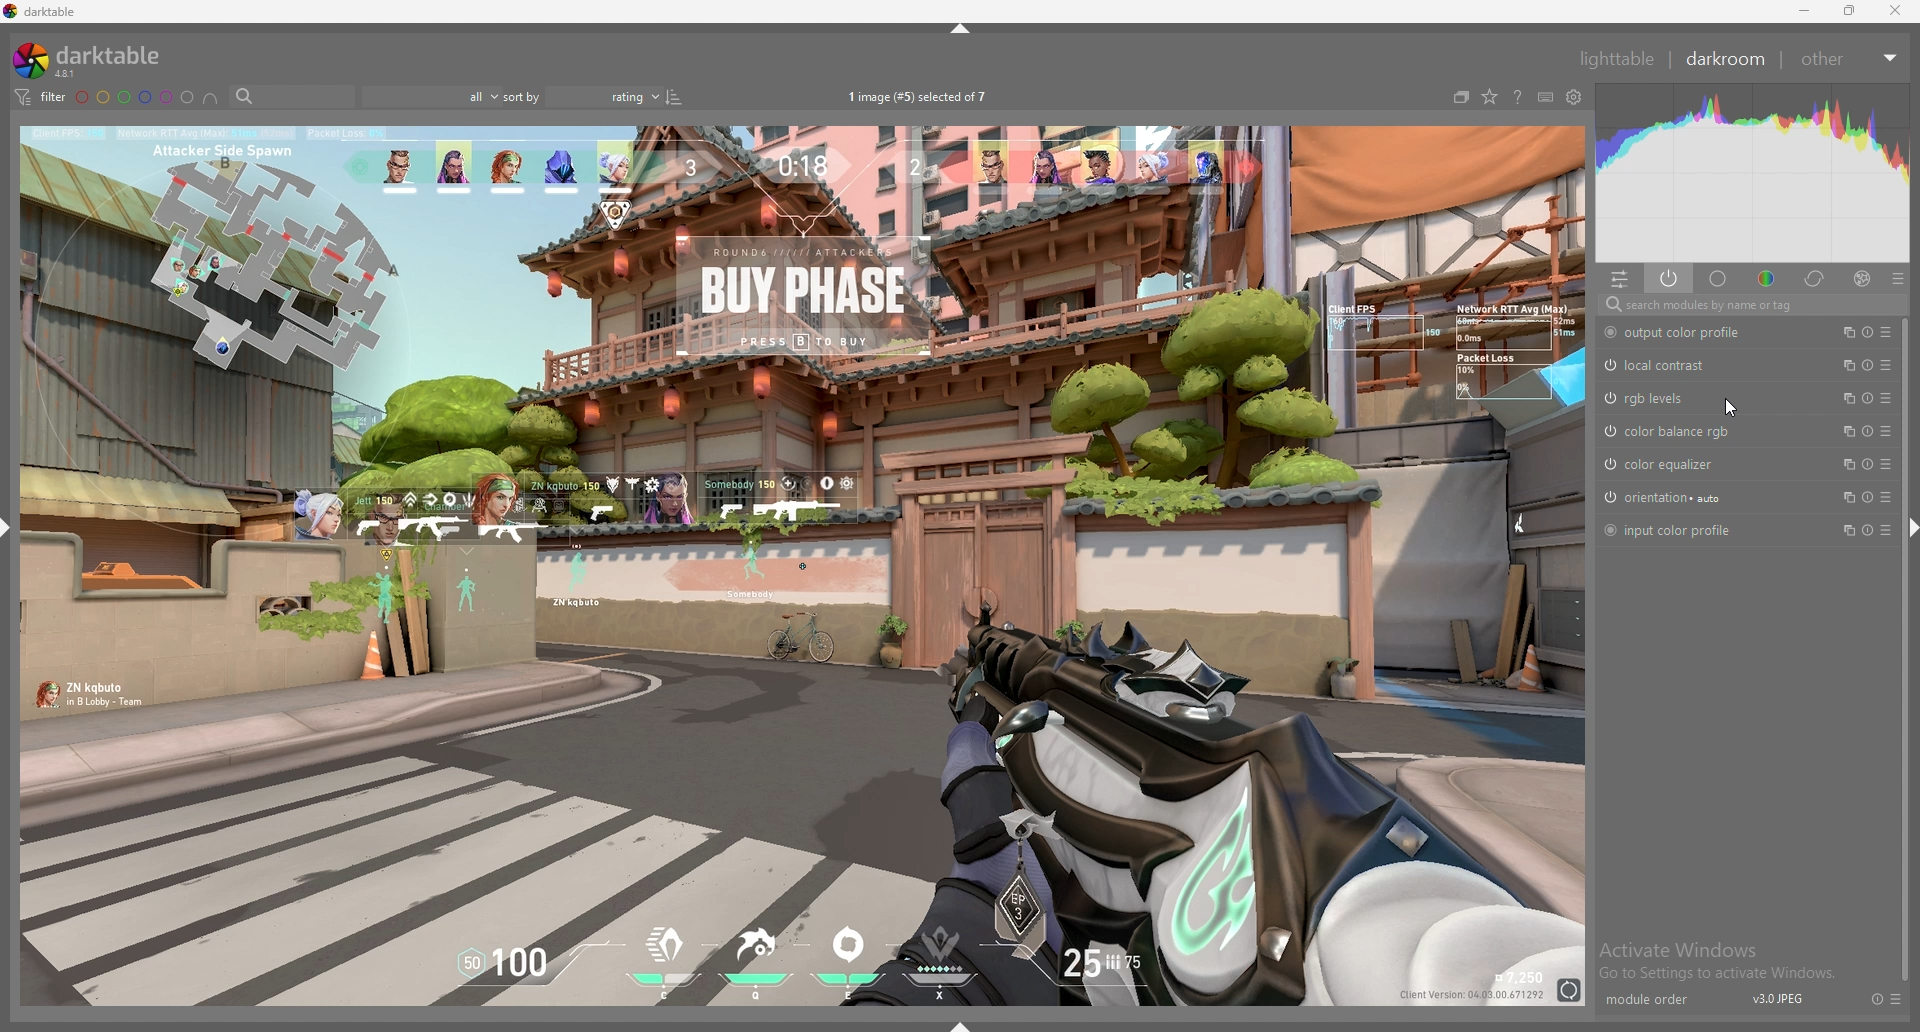  I want to click on rgb levels, so click(1661, 399).